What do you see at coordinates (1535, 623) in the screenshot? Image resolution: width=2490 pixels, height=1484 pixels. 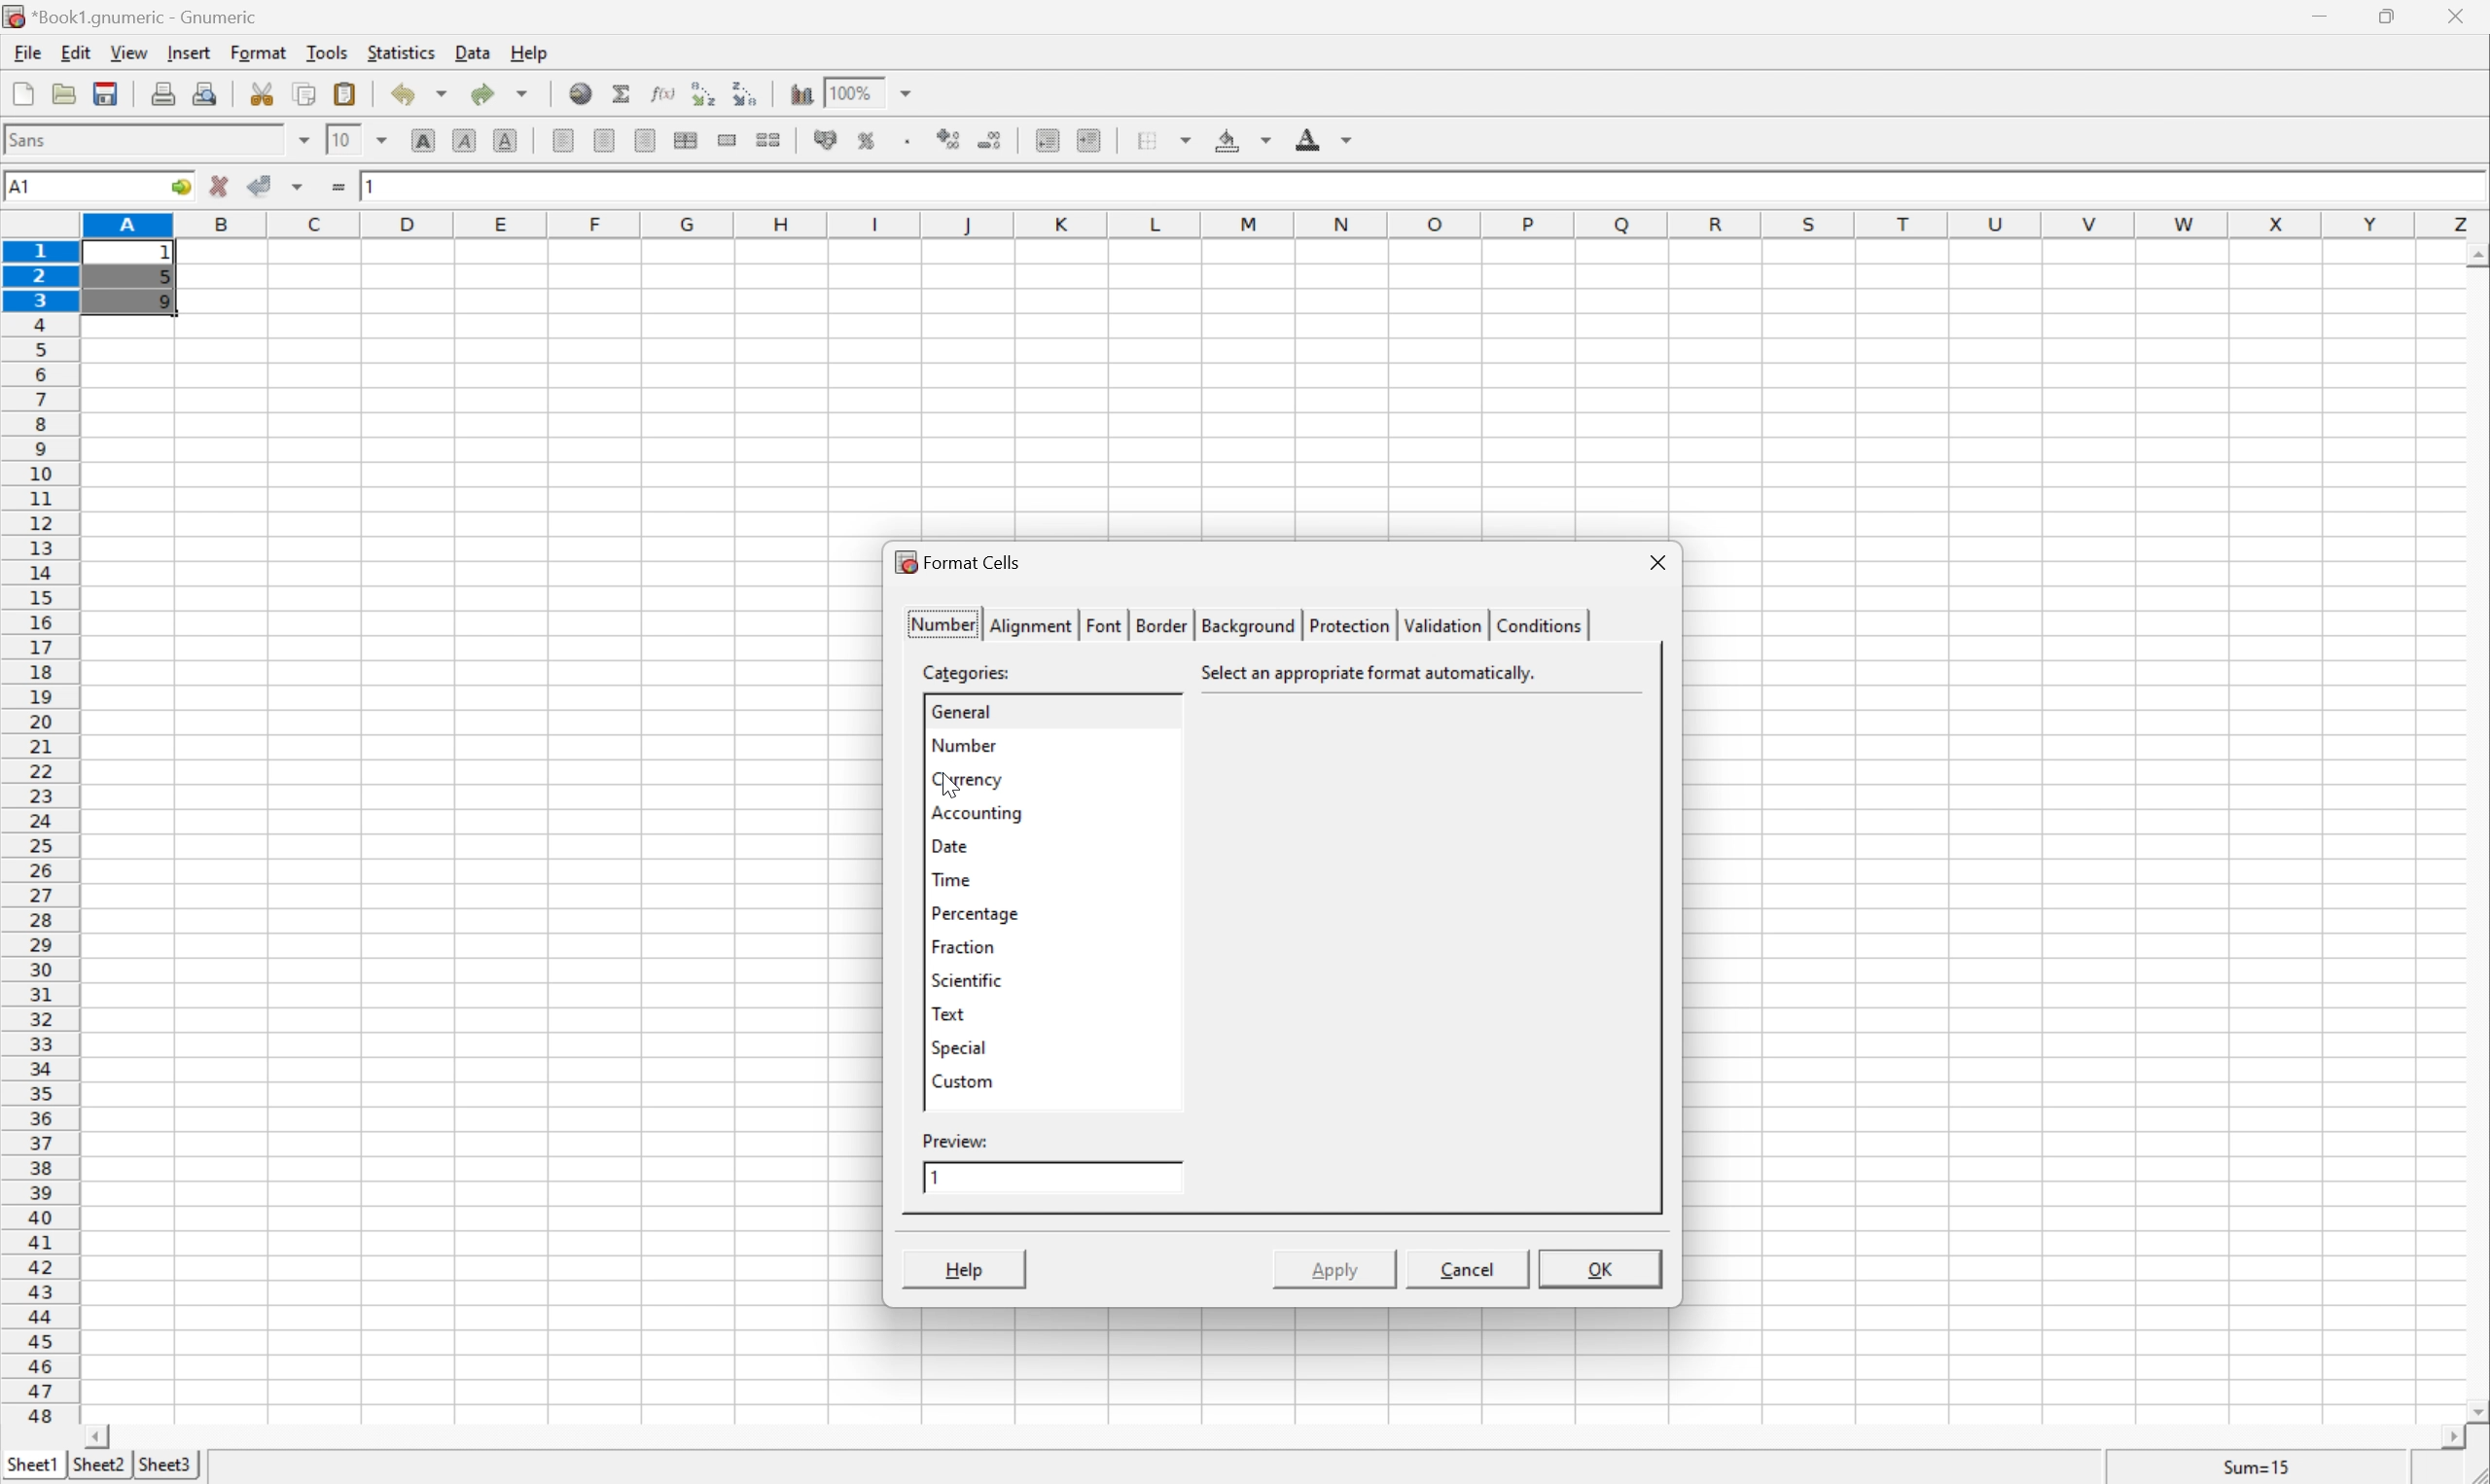 I see `conditions` at bounding box center [1535, 623].